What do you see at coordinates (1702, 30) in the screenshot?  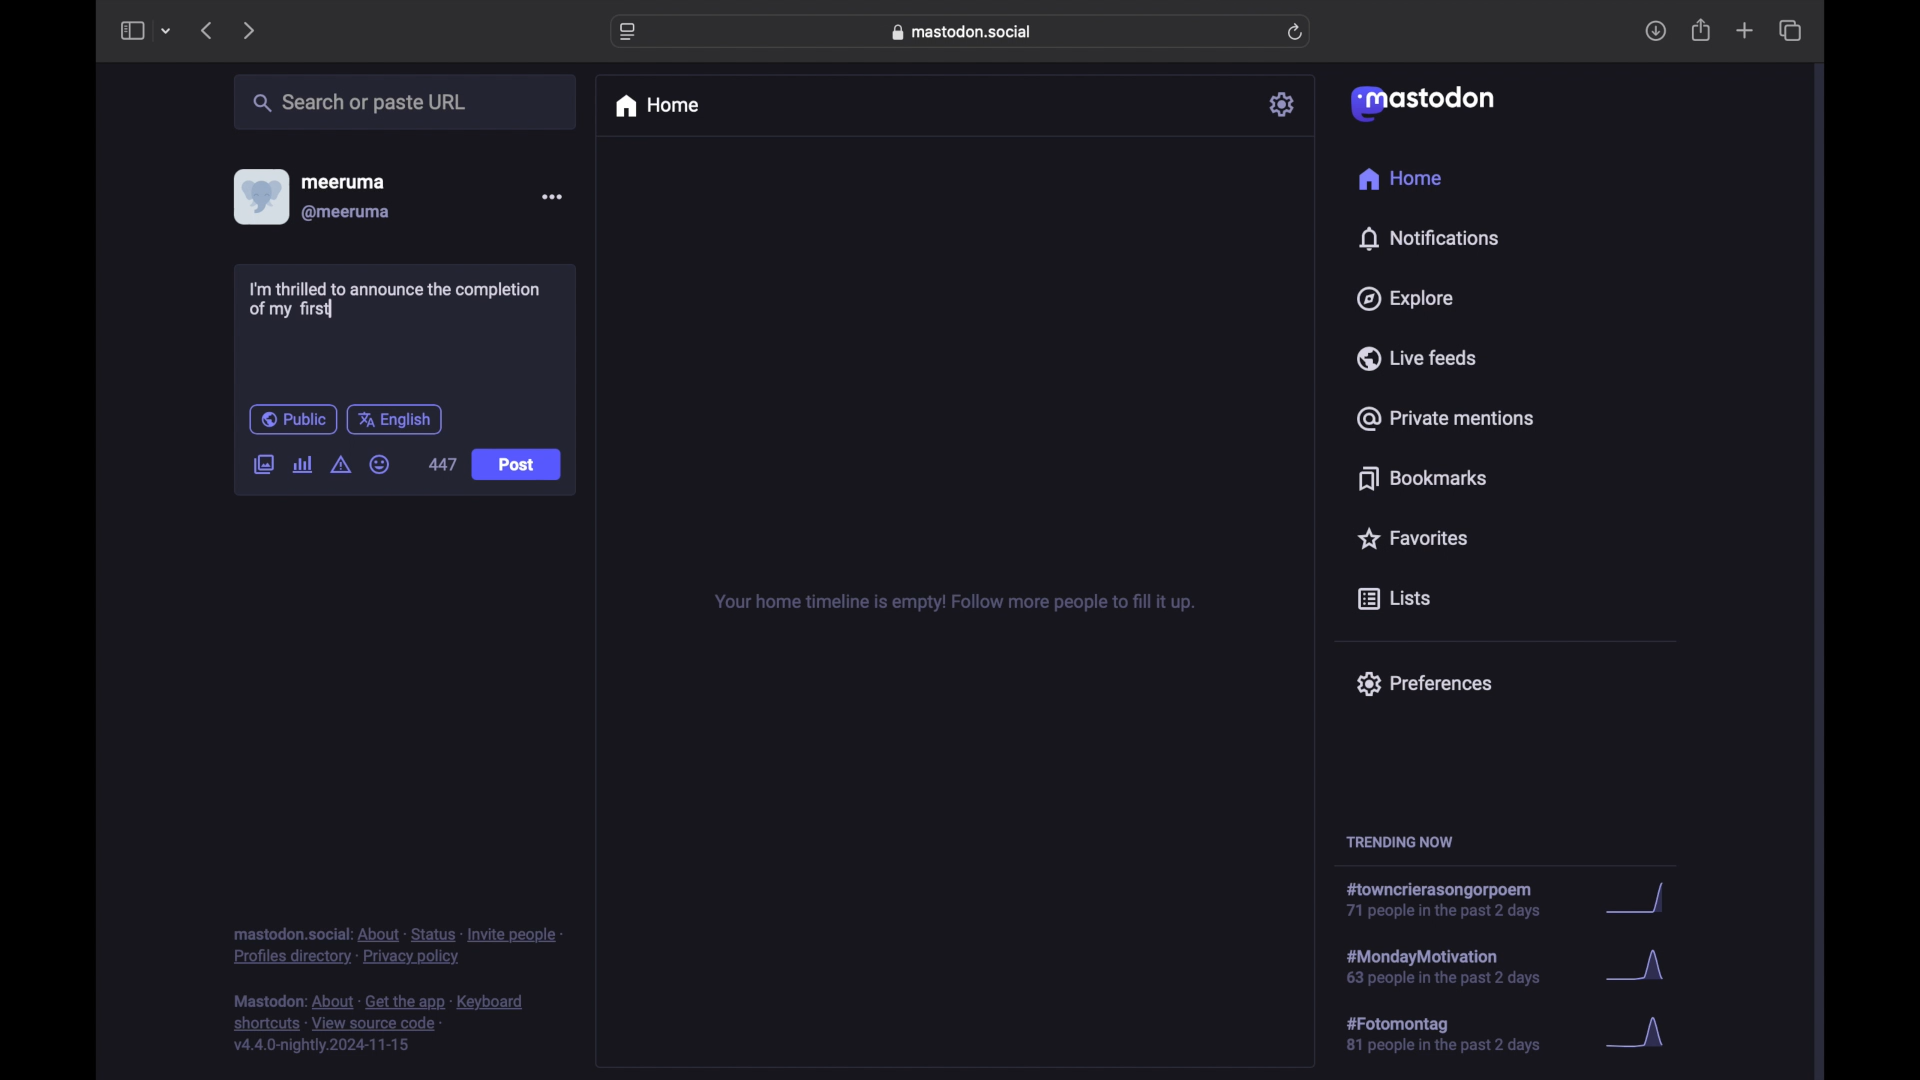 I see `share` at bounding box center [1702, 30].